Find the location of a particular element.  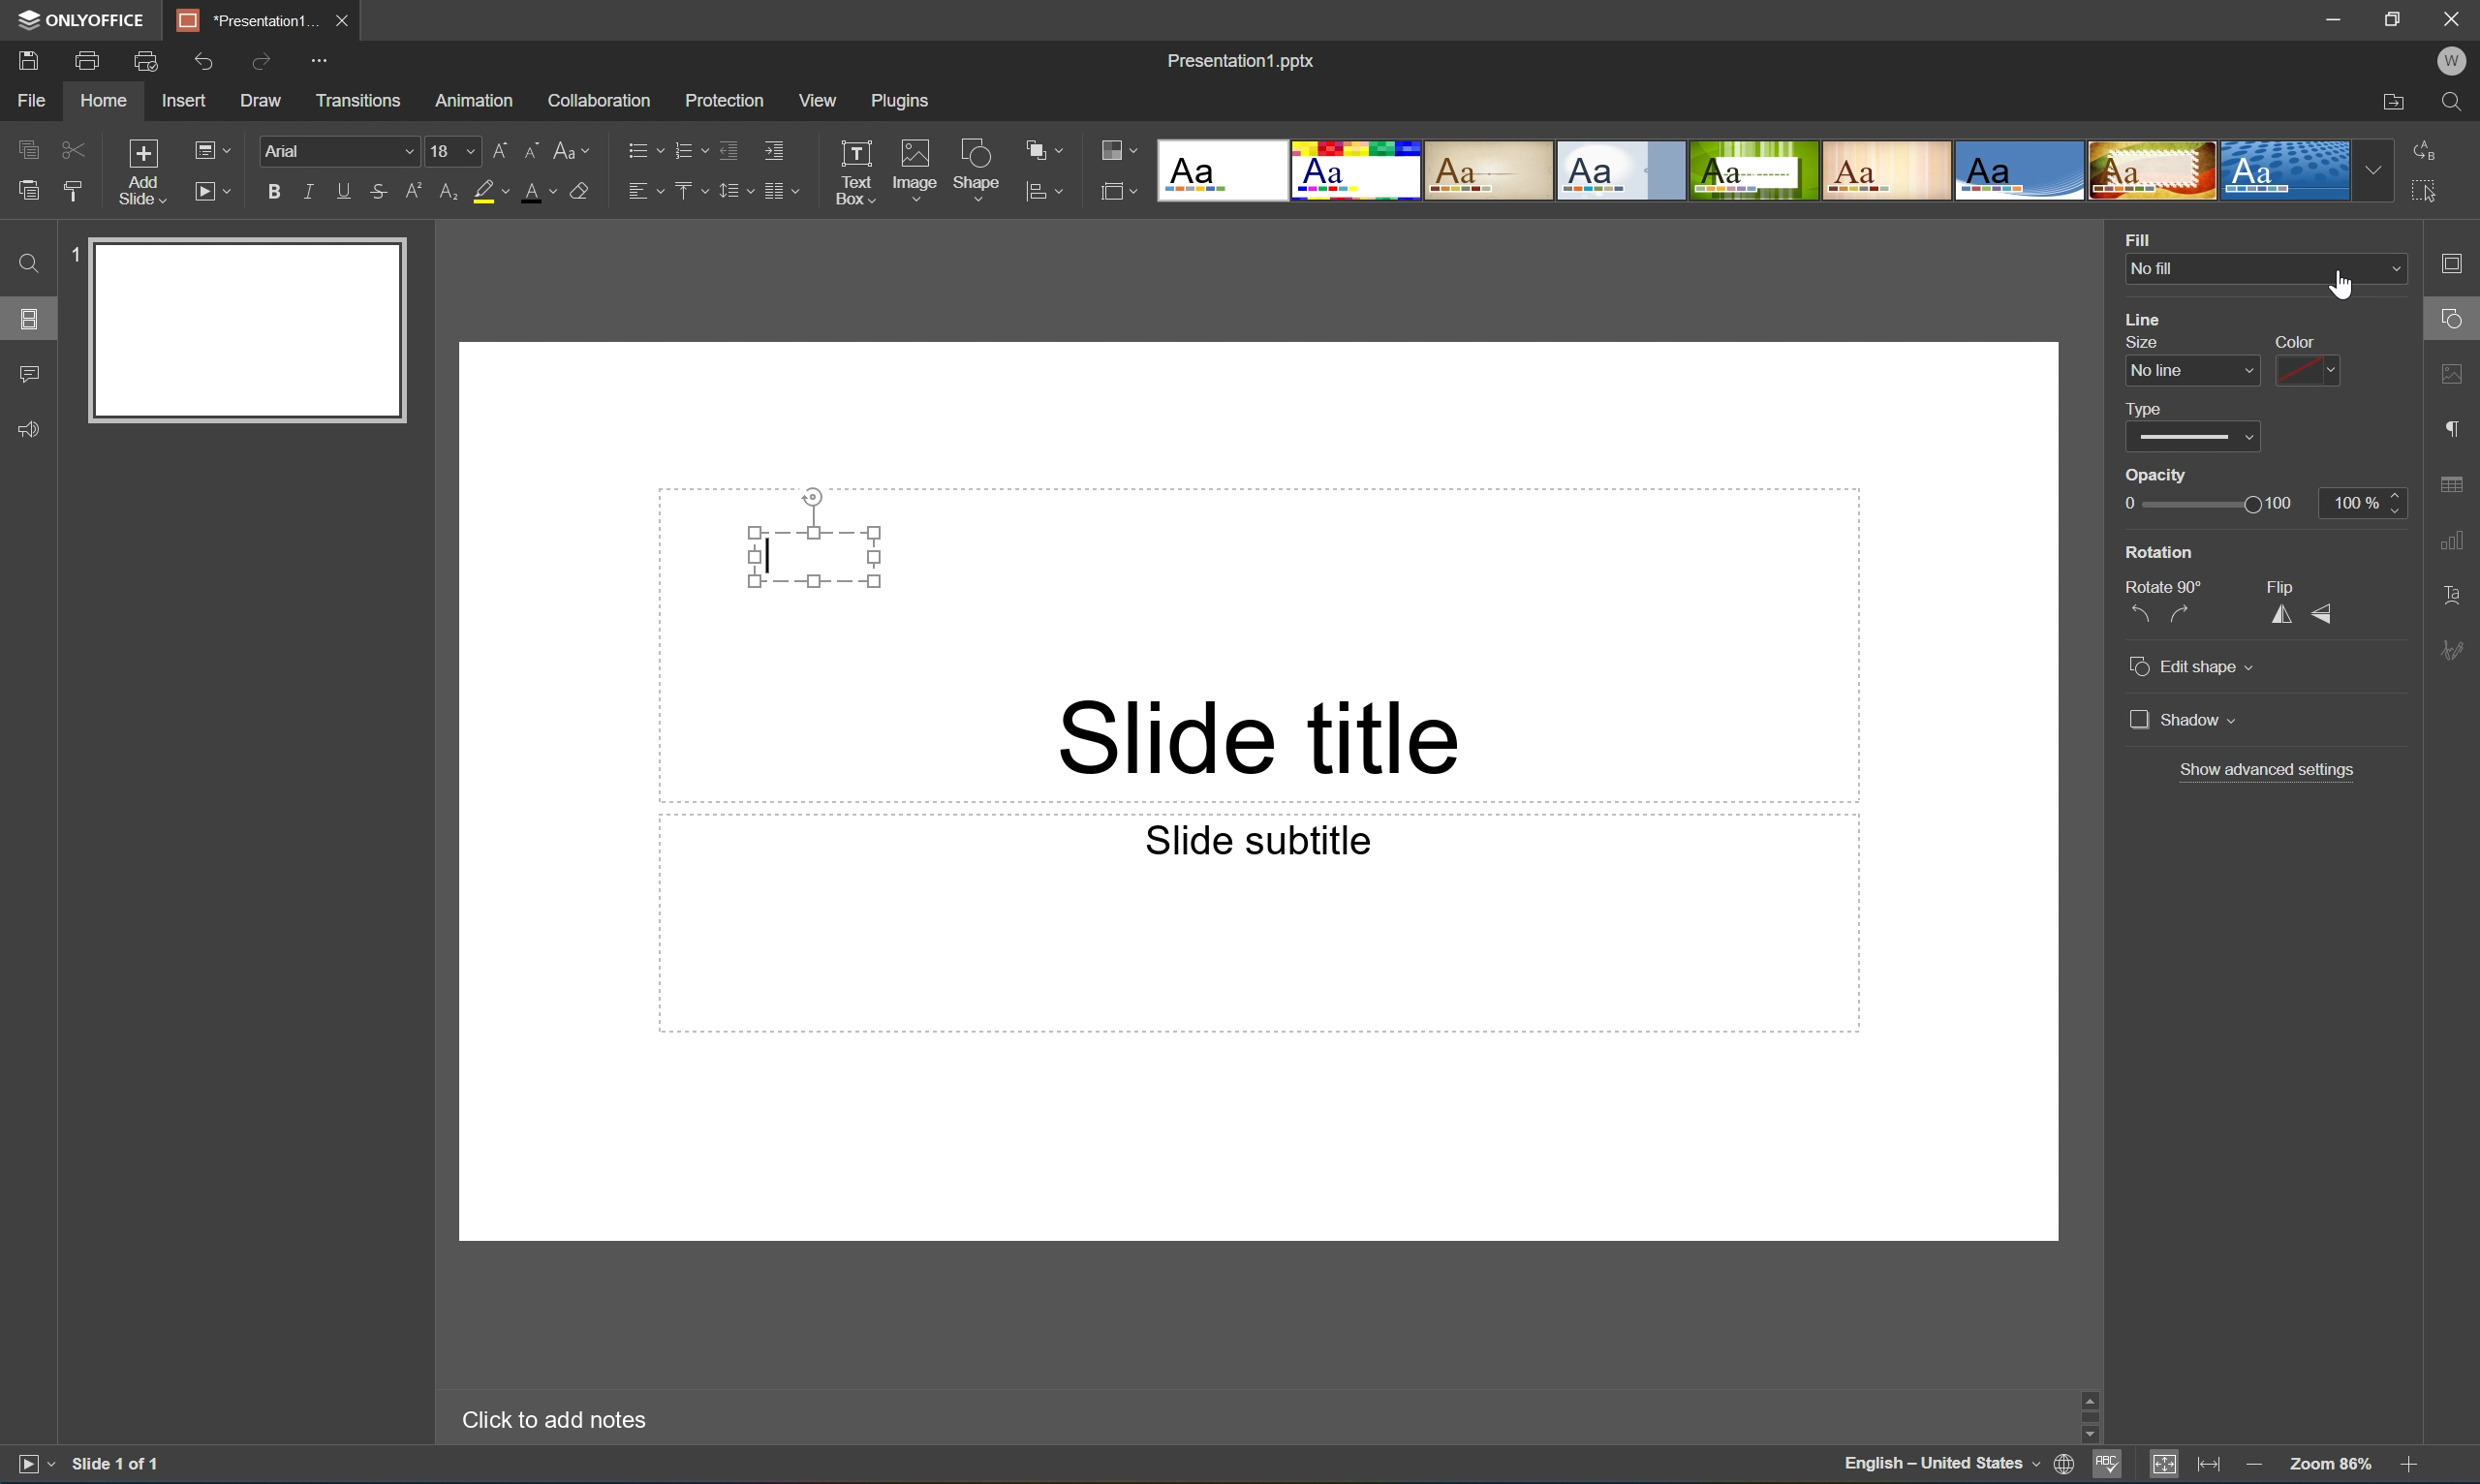

Flip vertically is located at coordinates (2331, 614).